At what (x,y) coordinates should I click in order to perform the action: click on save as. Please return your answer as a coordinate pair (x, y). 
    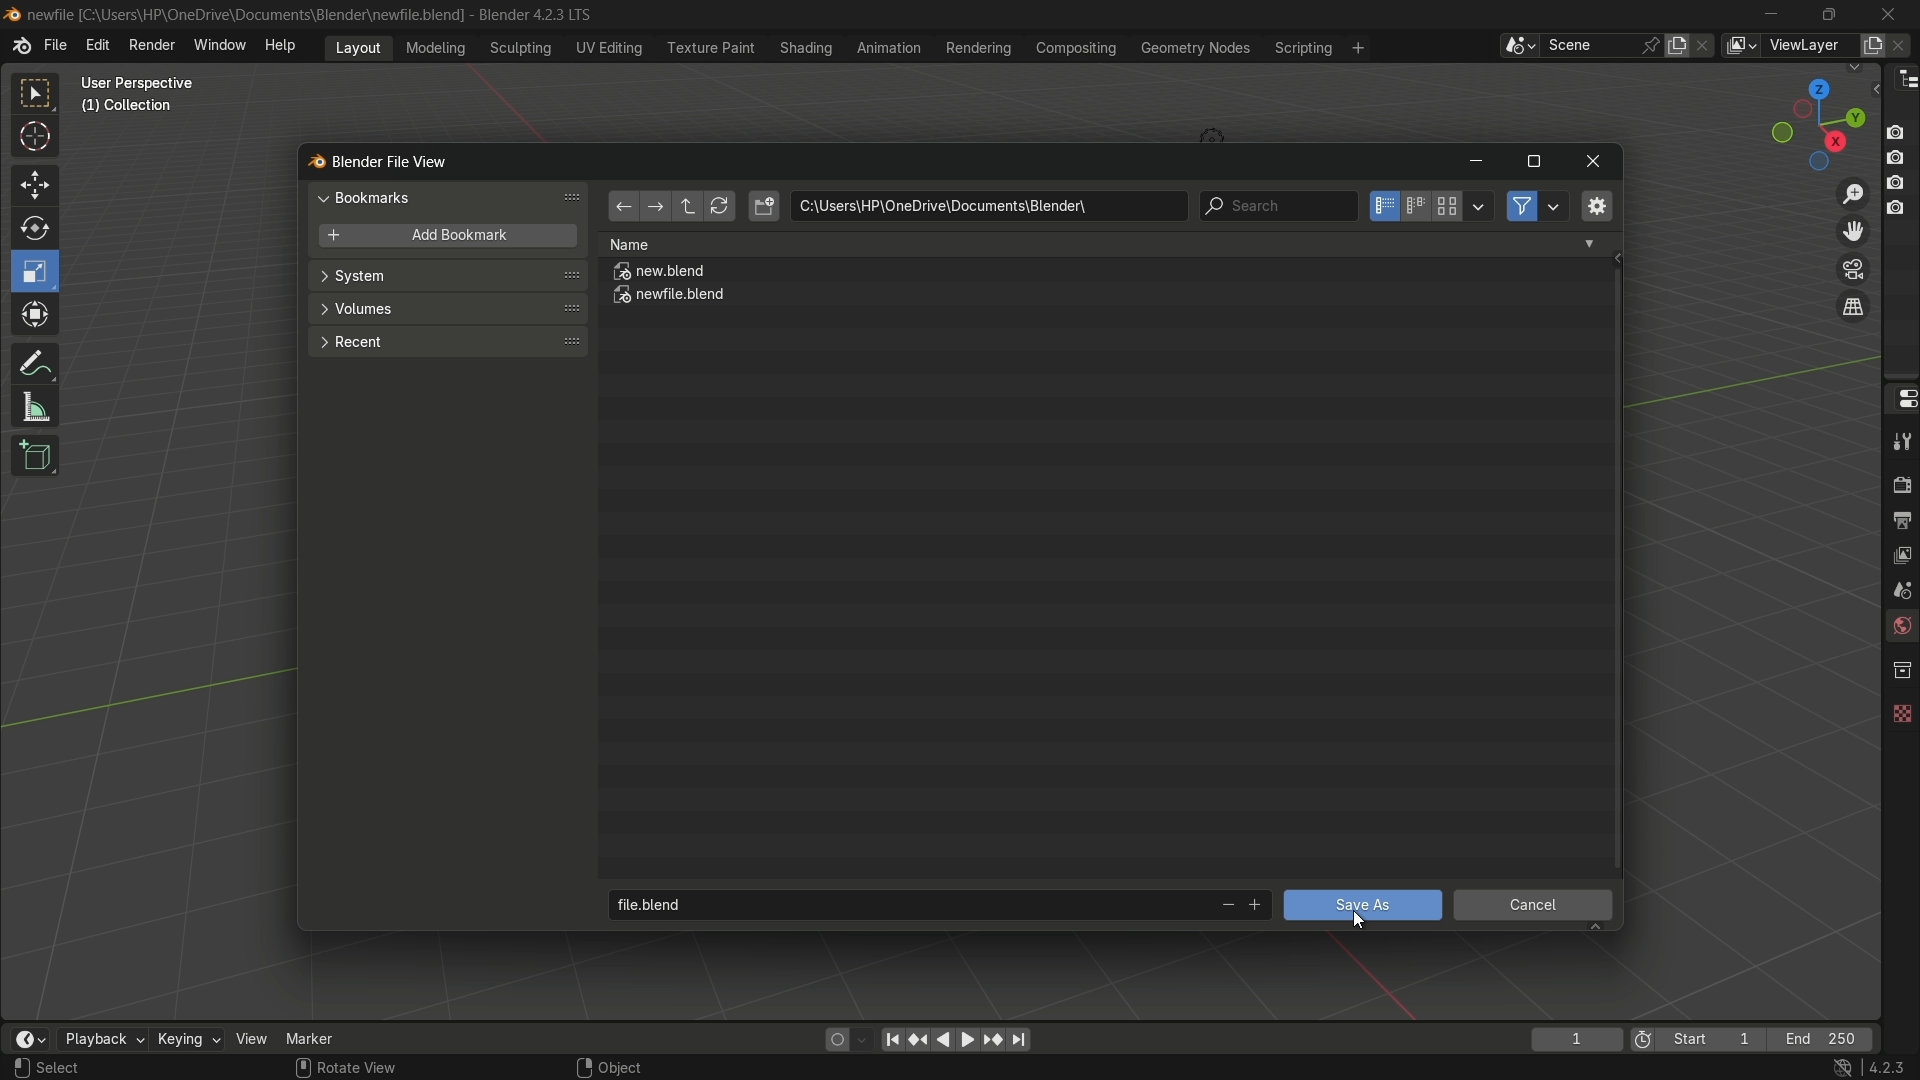
    Looking at the image, I should click on (1361, 905).